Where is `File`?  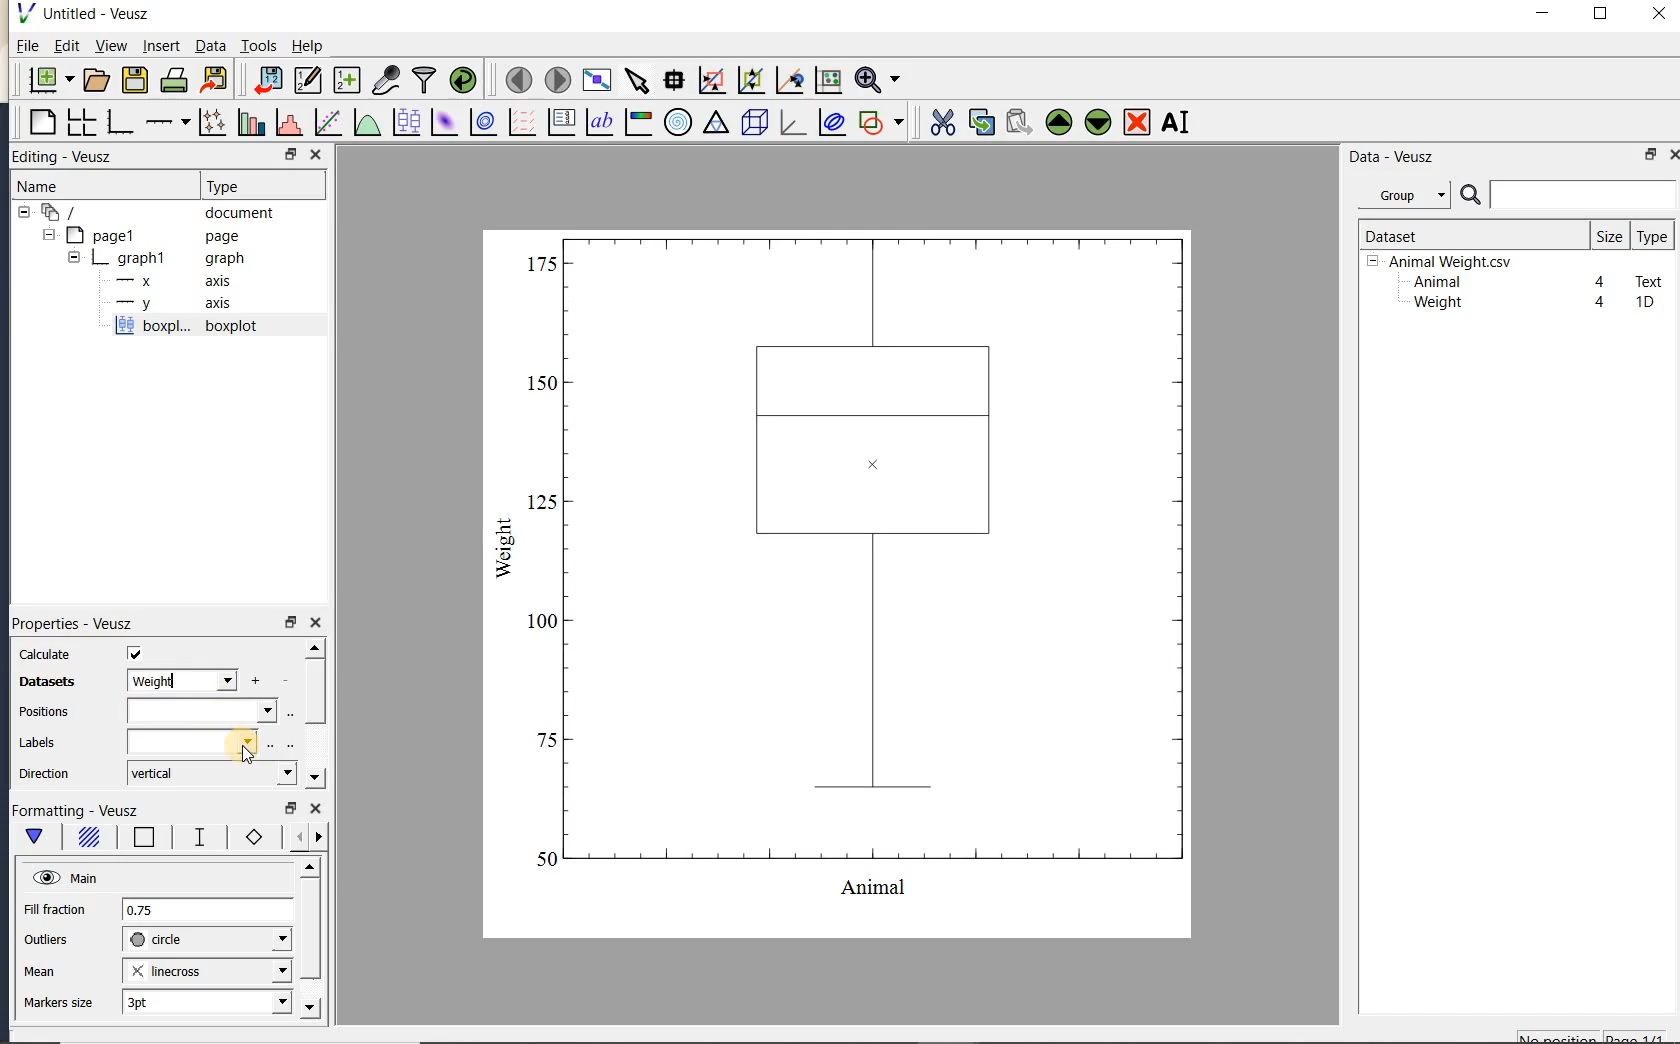 File is located at coordinates (28, 46).